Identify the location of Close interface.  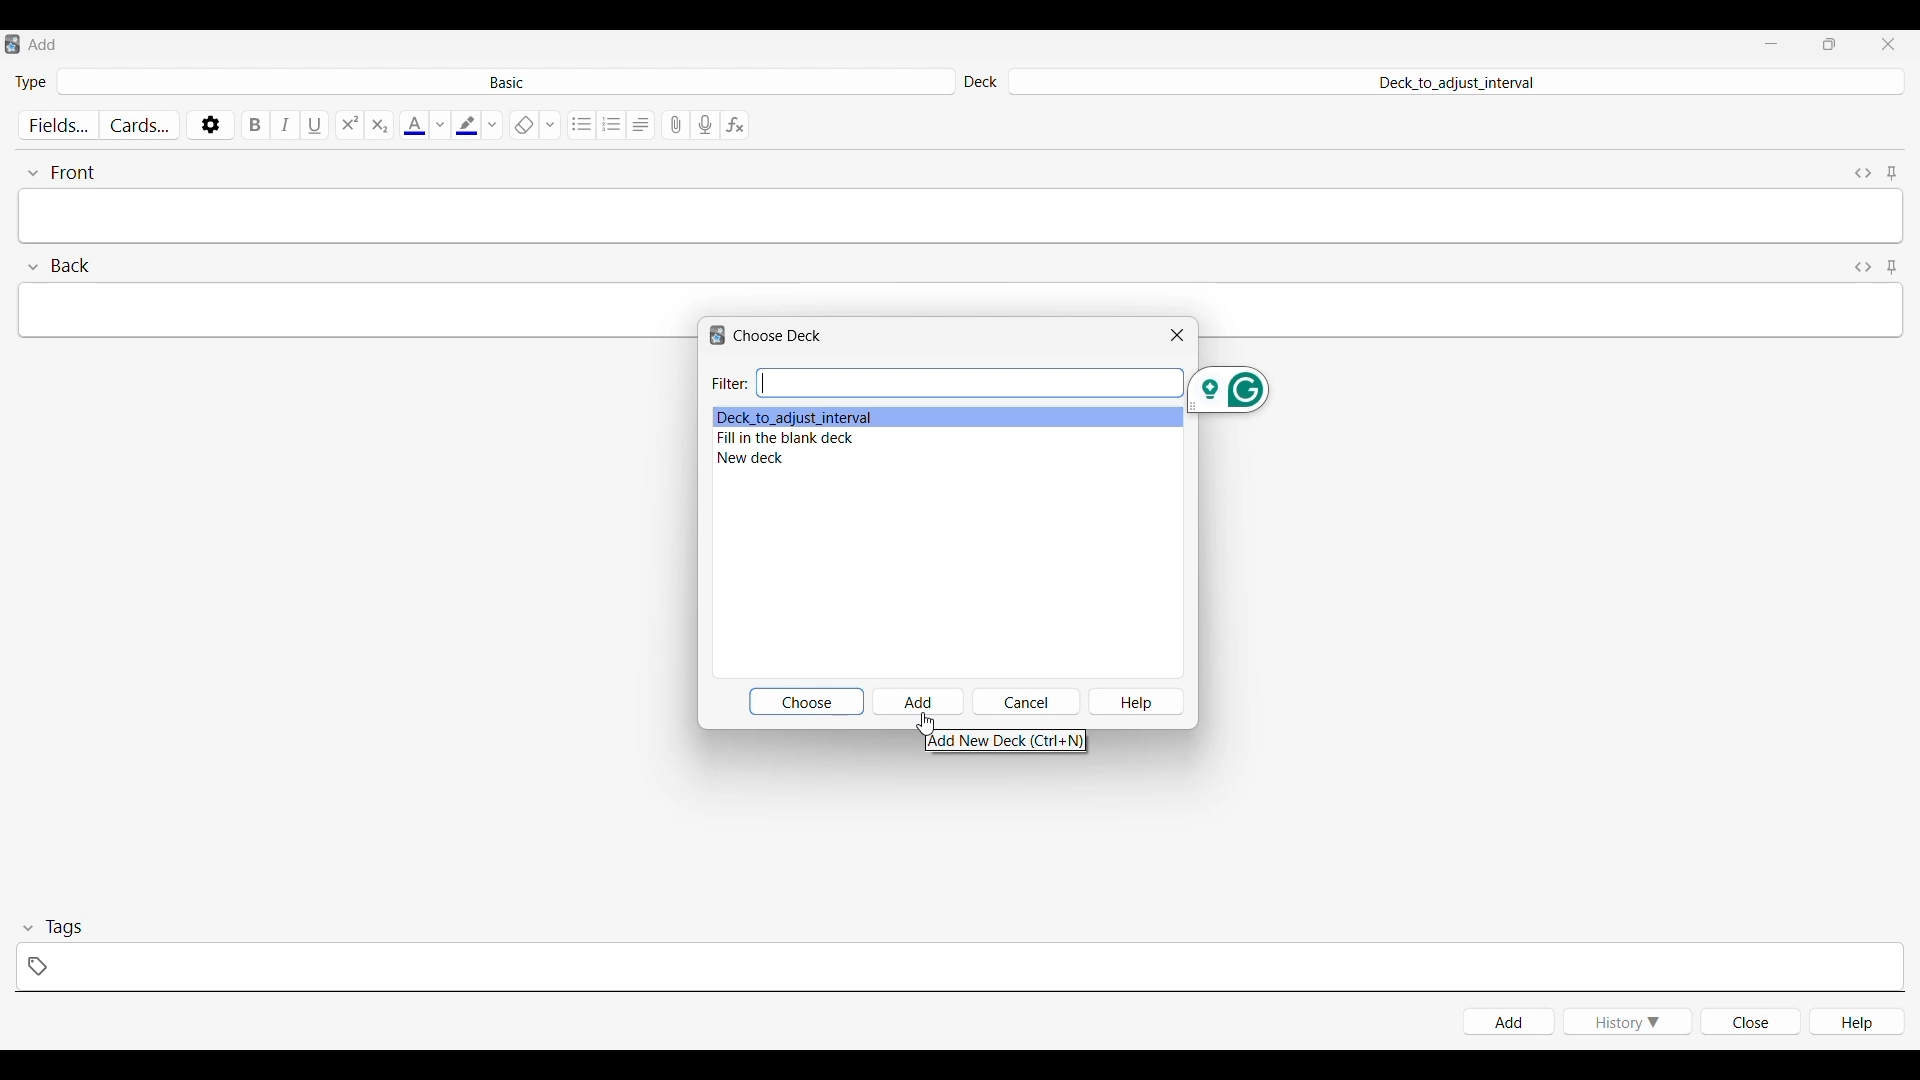
(1888, 43).